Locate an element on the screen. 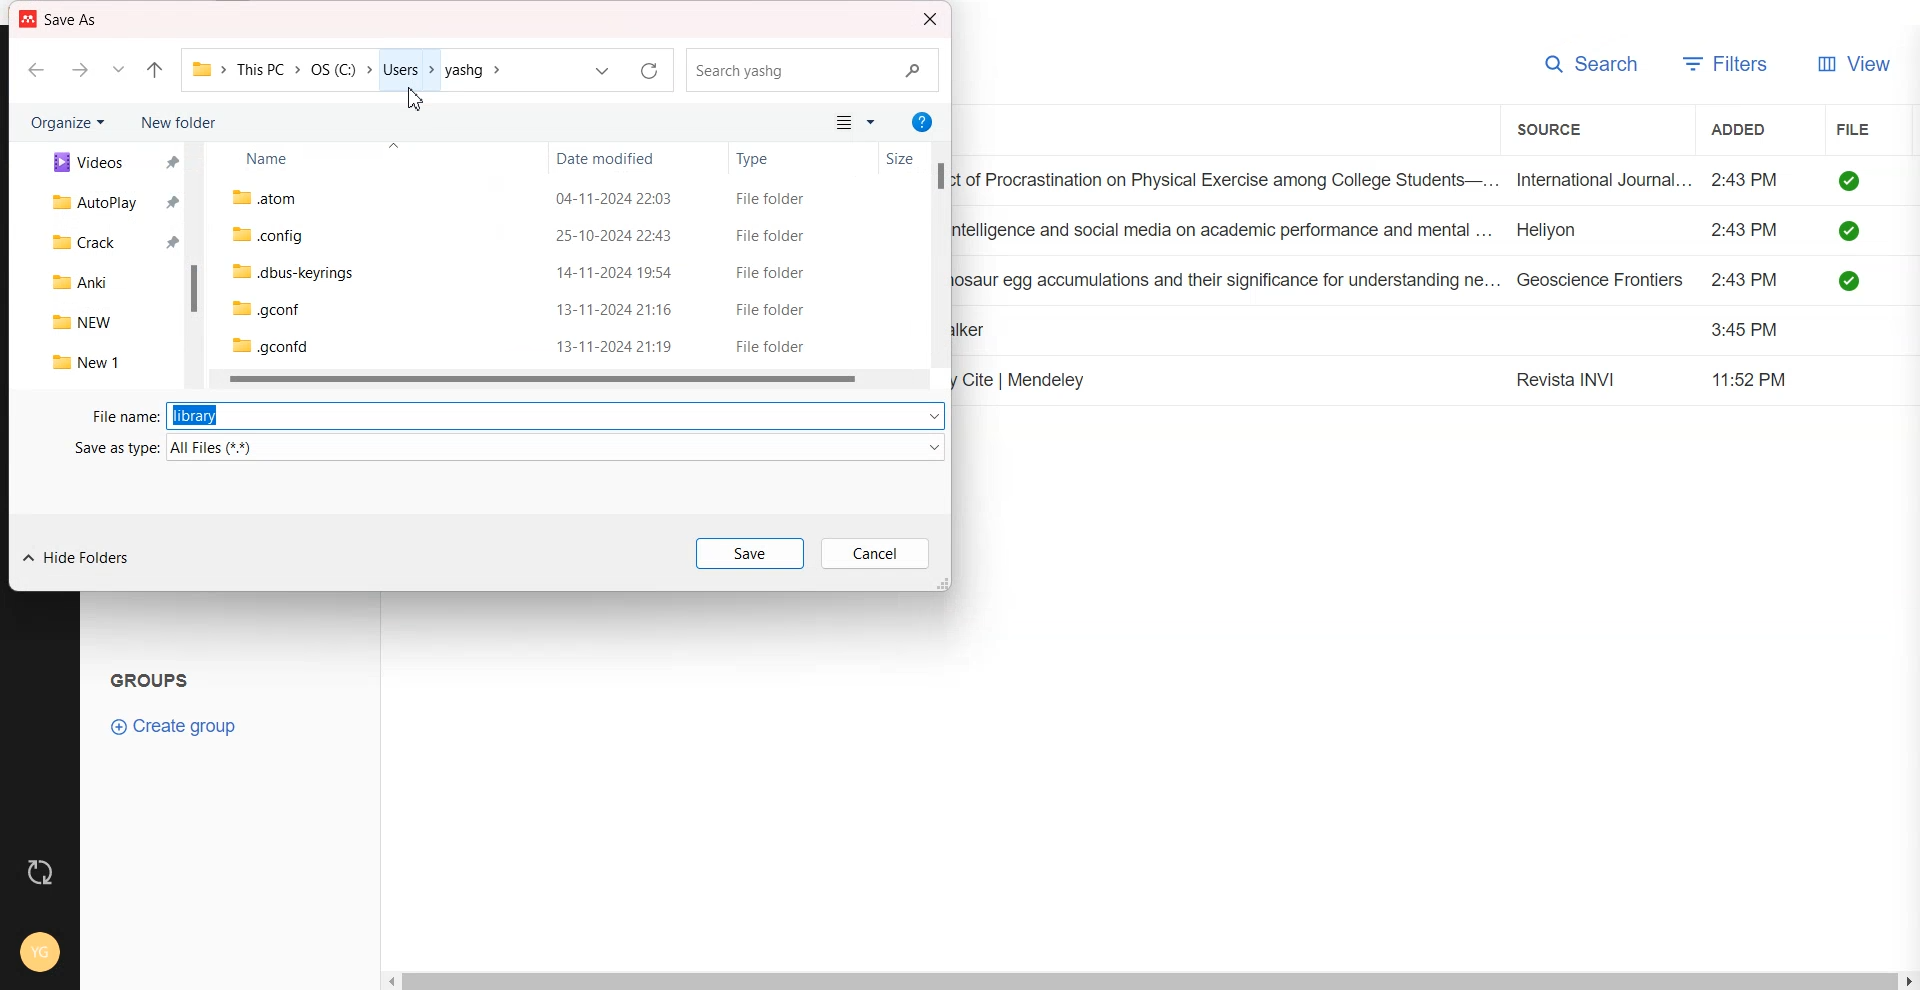 The height and width of the screenshot is (990, 1920). Autoplay is located at coordinates (113, 201).